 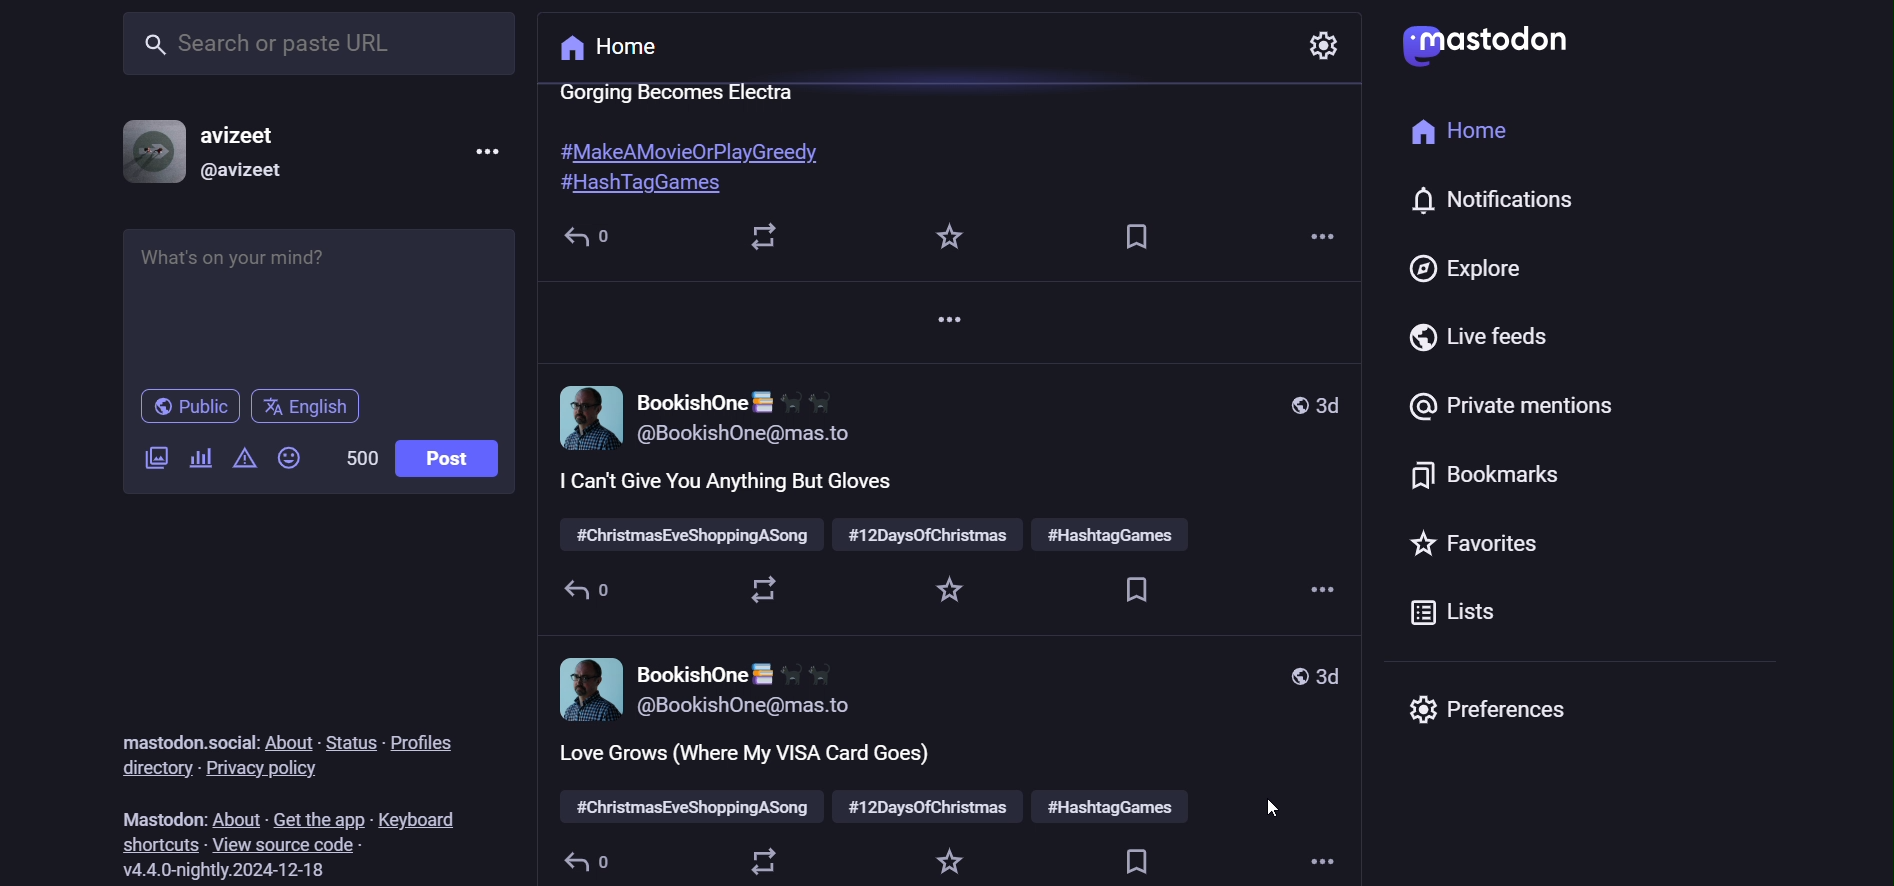 What do you see at coordinates (736, 398) in the screenshot?
I see `BookishOne &` at bounding box center [736, 398].